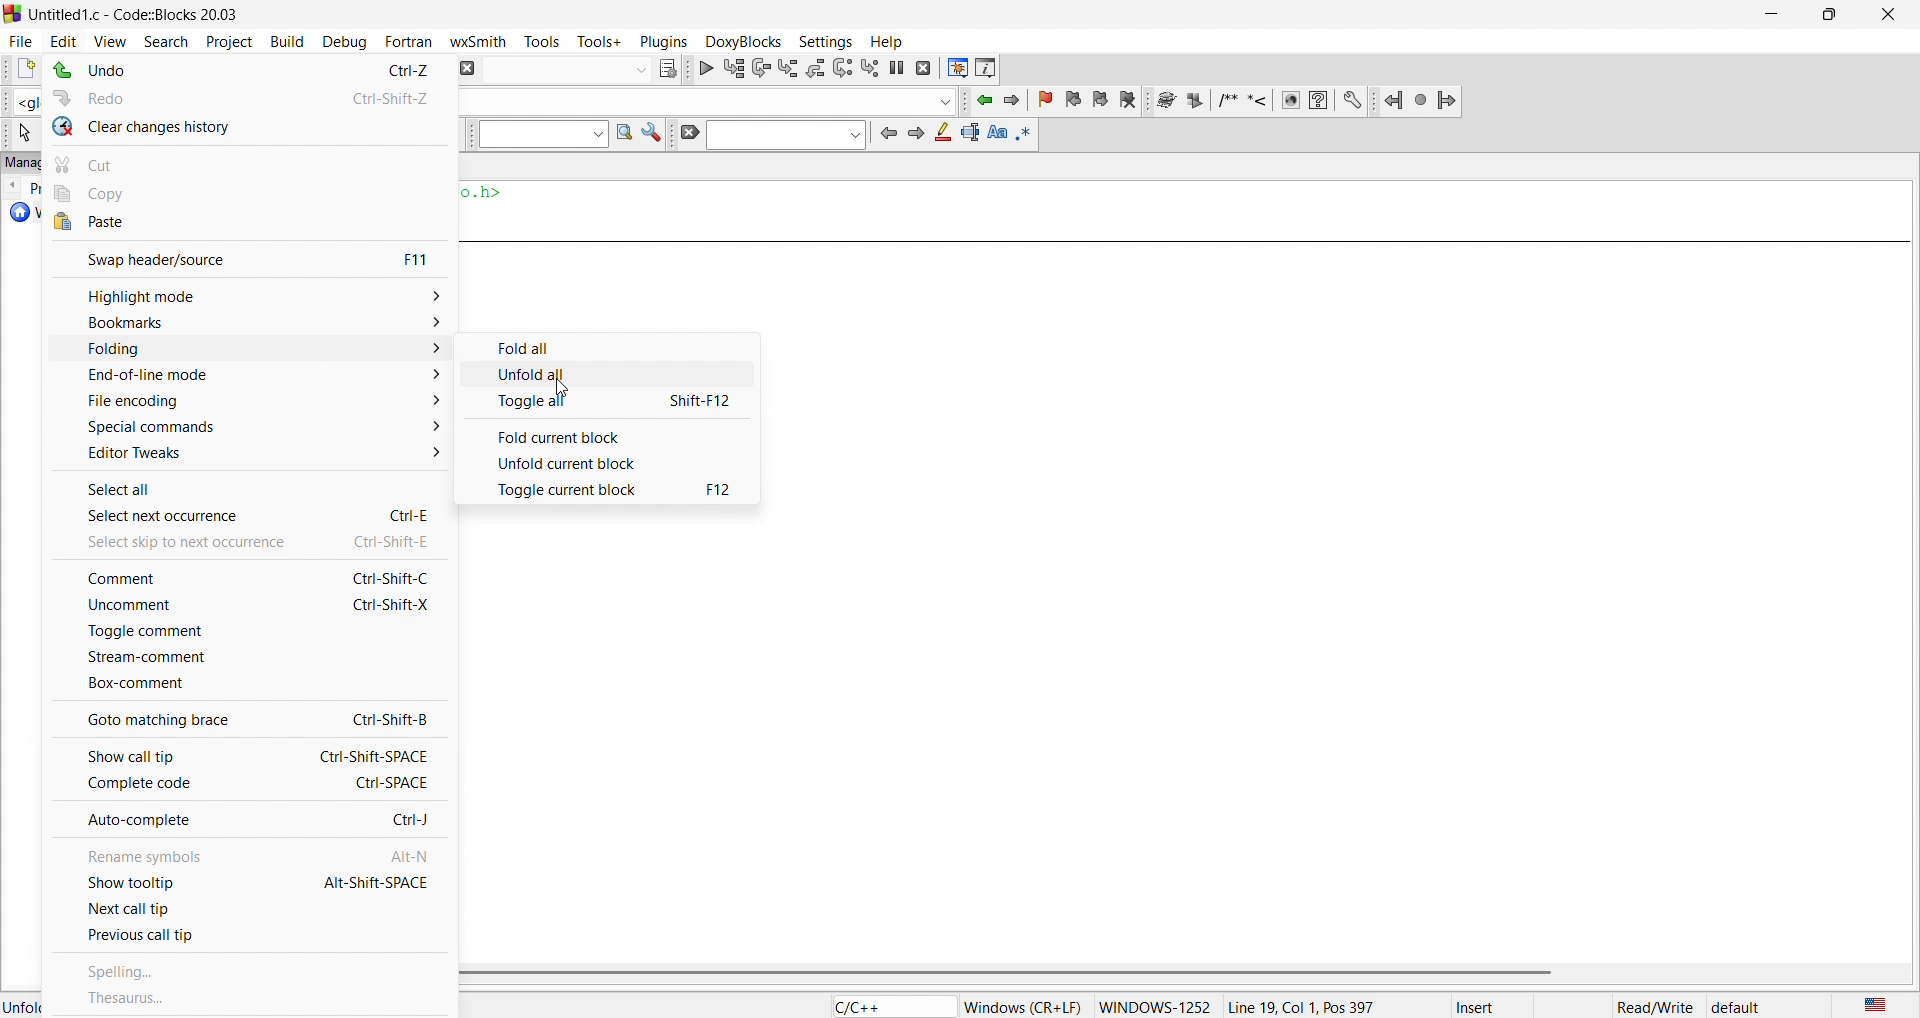 The width and height of the screenshot is (1920, 1018). What do you see at coordinates (244, 882) in the screenshot?
I see `show tooltip` at bounding box center [244, 882].